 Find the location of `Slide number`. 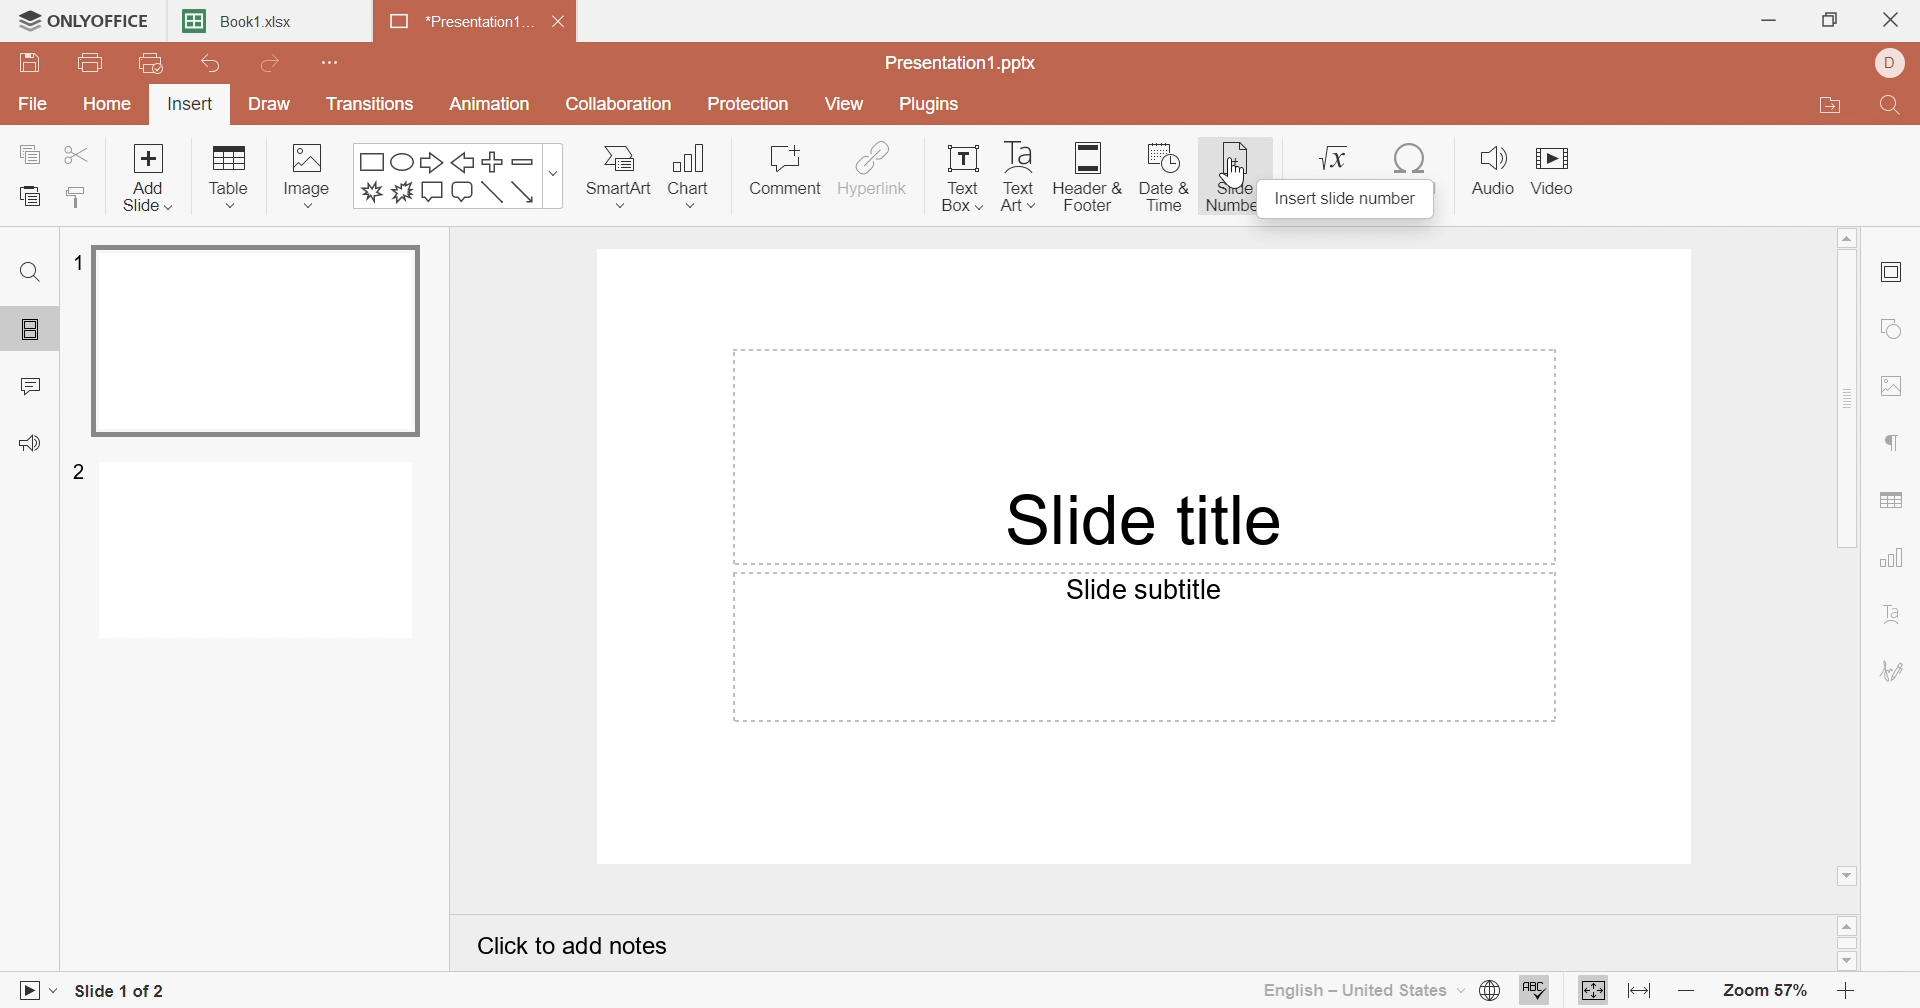

Slide number is located at coordinates (1228, 176).